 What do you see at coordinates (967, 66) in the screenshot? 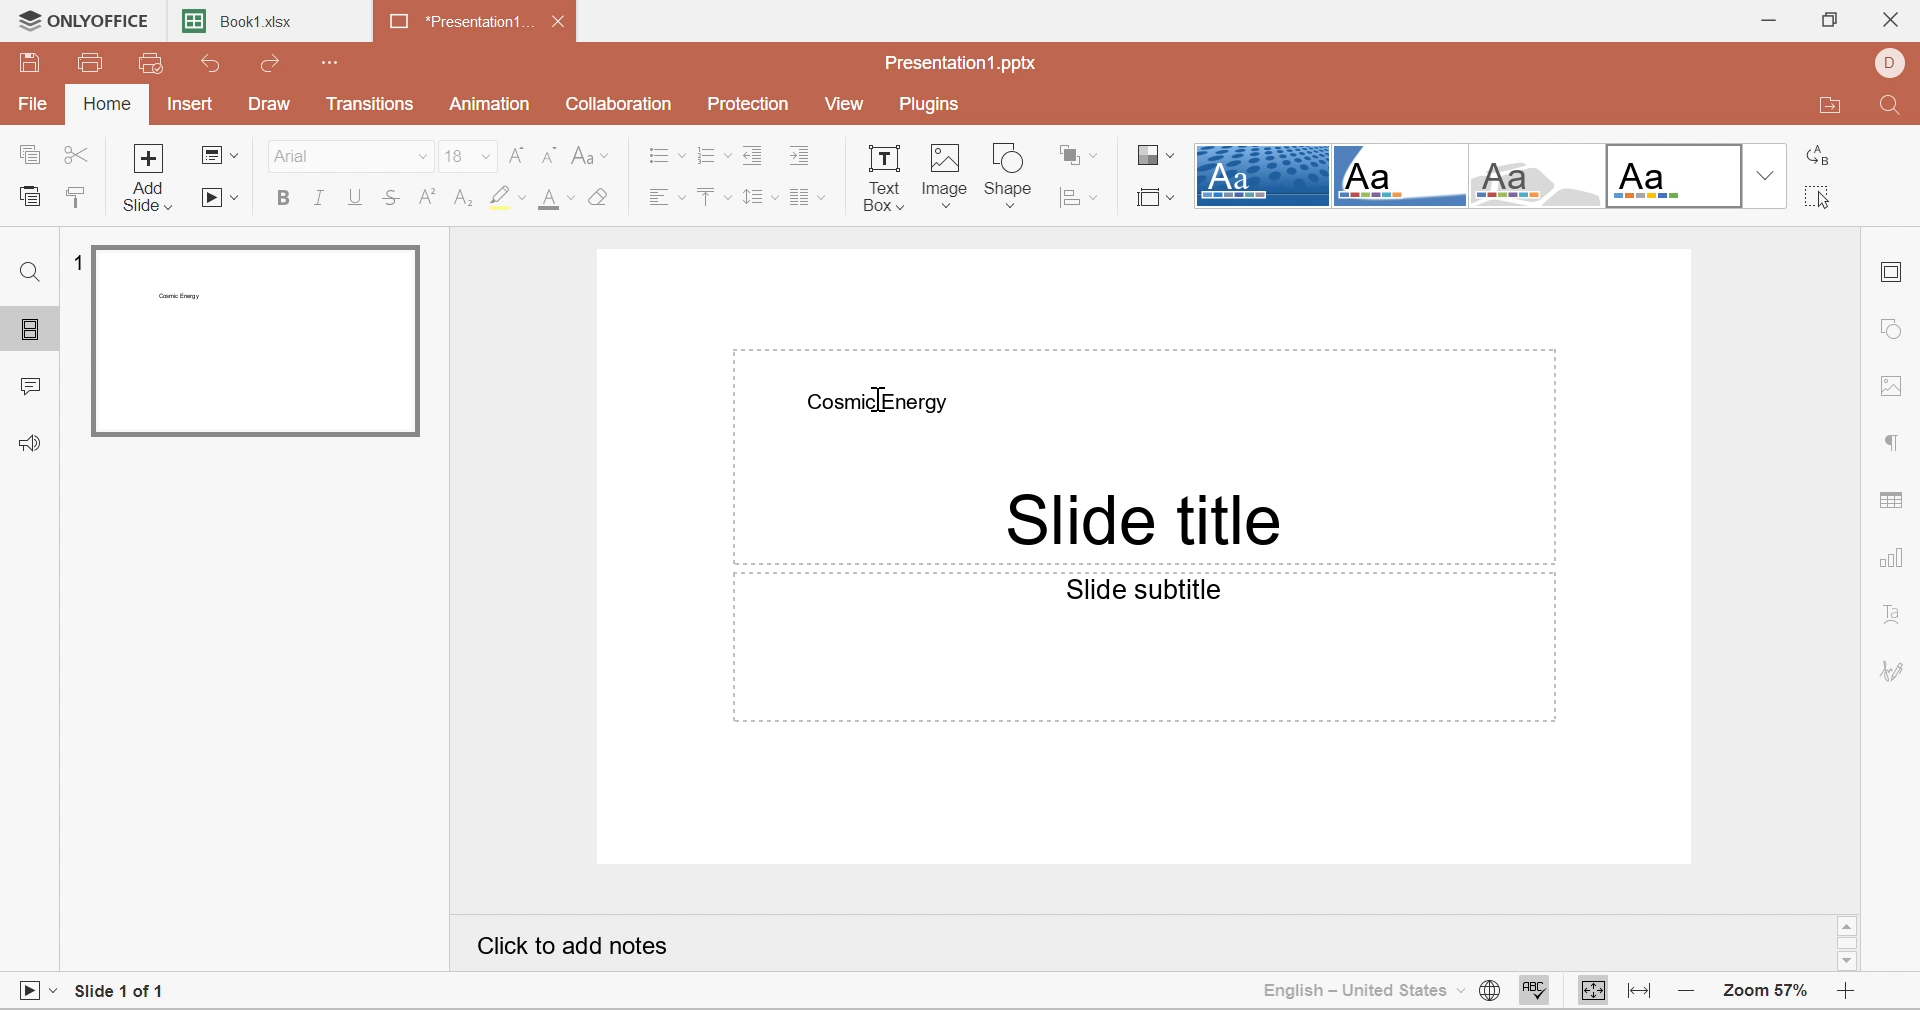
I see `Presentation1.pptx` at bounding box center [967, 66].